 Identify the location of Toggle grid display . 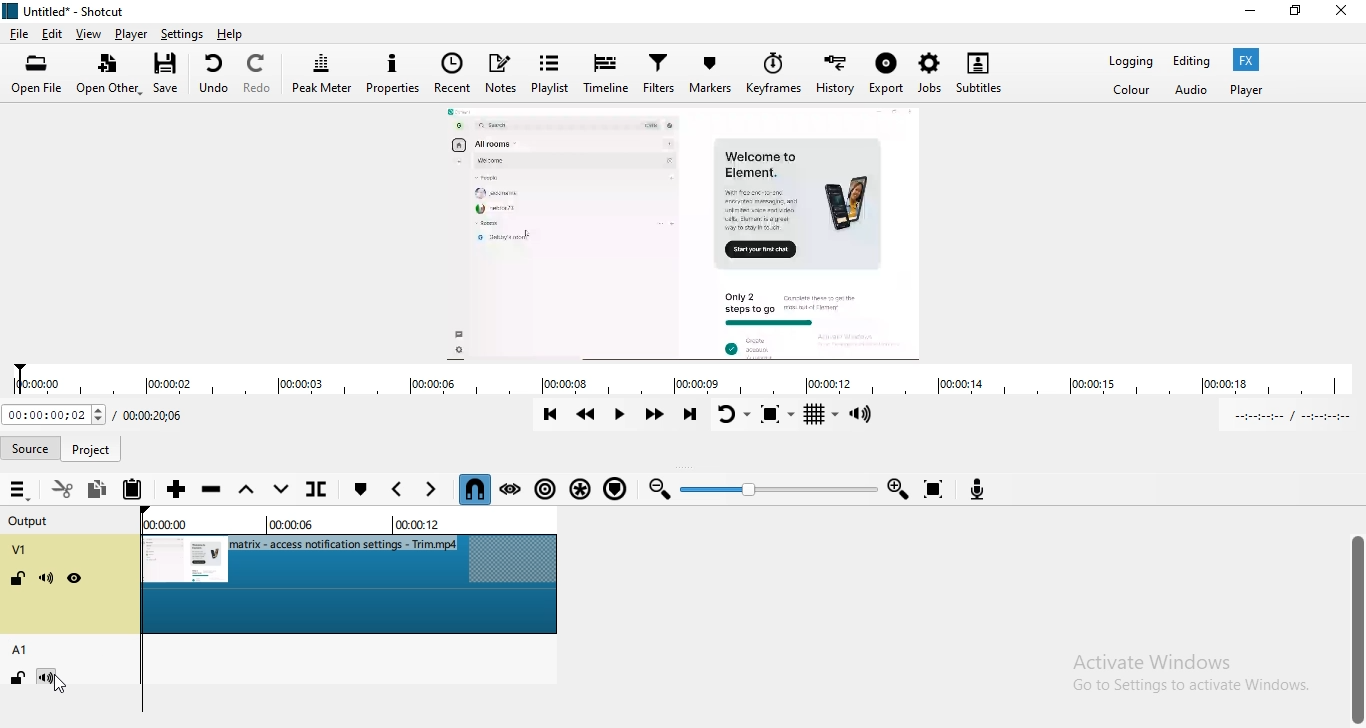
(822, 415).